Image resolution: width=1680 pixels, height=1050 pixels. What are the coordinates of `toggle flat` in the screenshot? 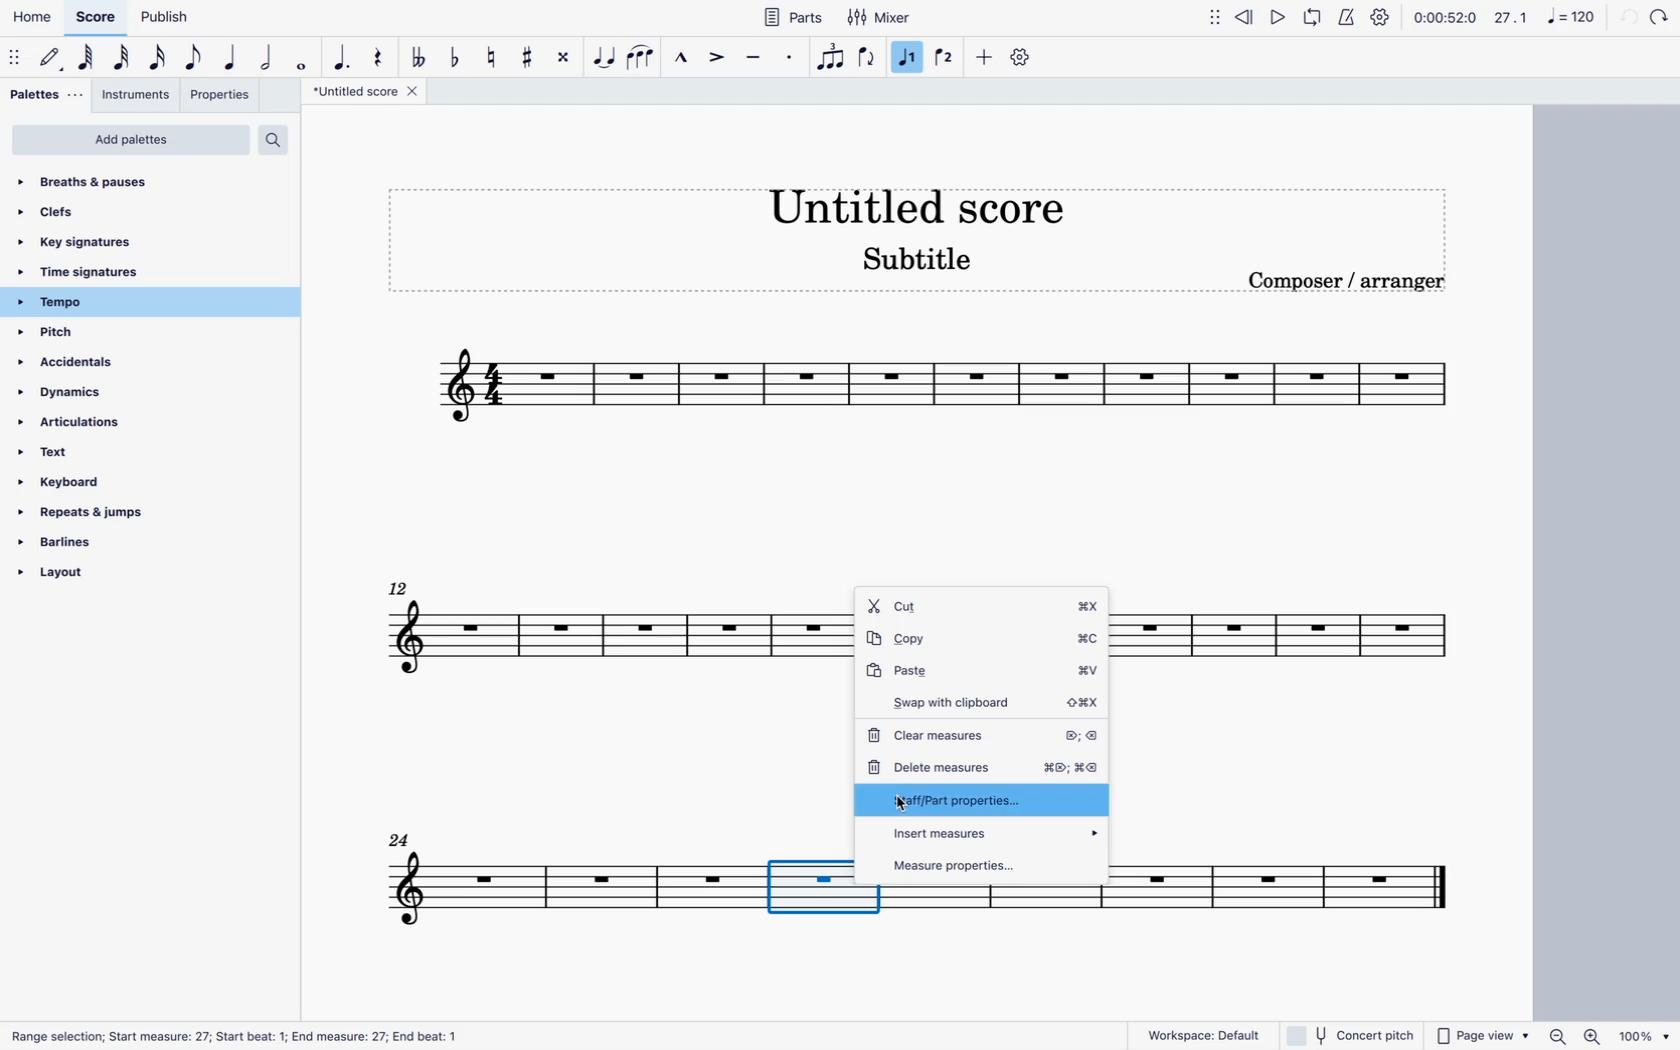 It's located at (458, 57).